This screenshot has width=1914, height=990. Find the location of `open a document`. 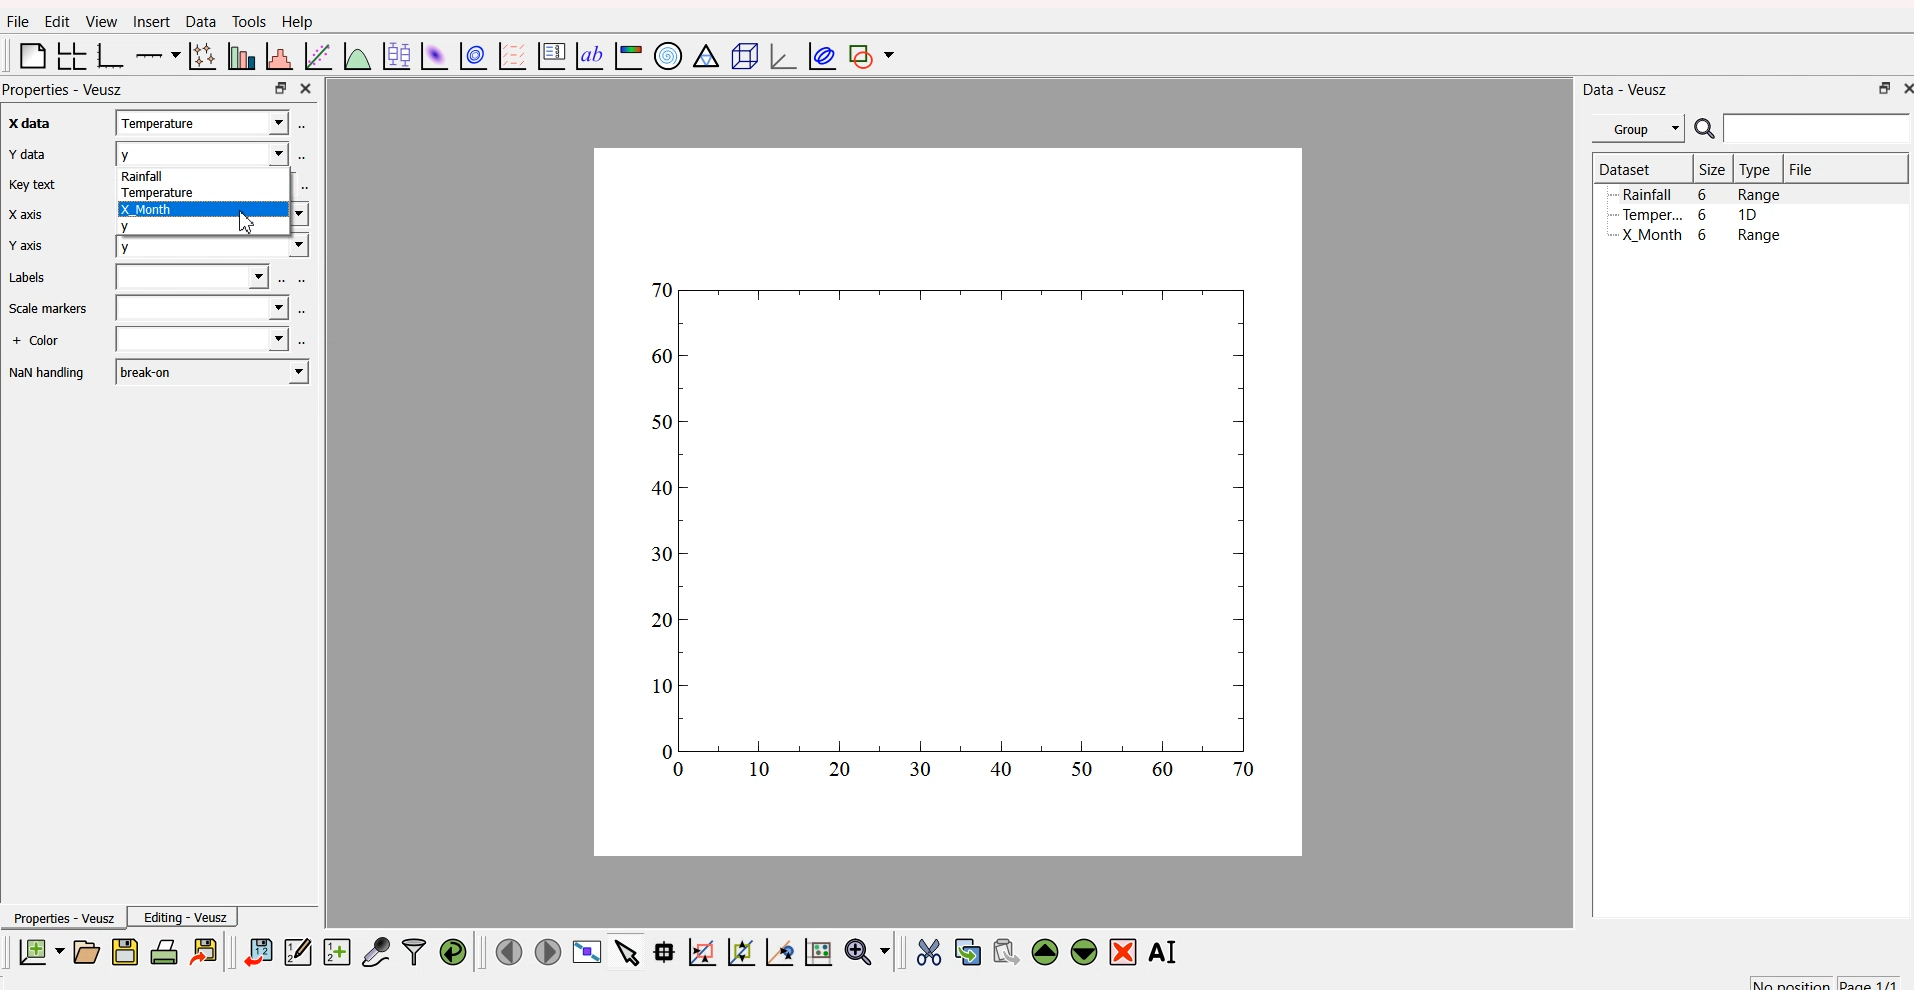

open a document is located at coordinates (85, 950).